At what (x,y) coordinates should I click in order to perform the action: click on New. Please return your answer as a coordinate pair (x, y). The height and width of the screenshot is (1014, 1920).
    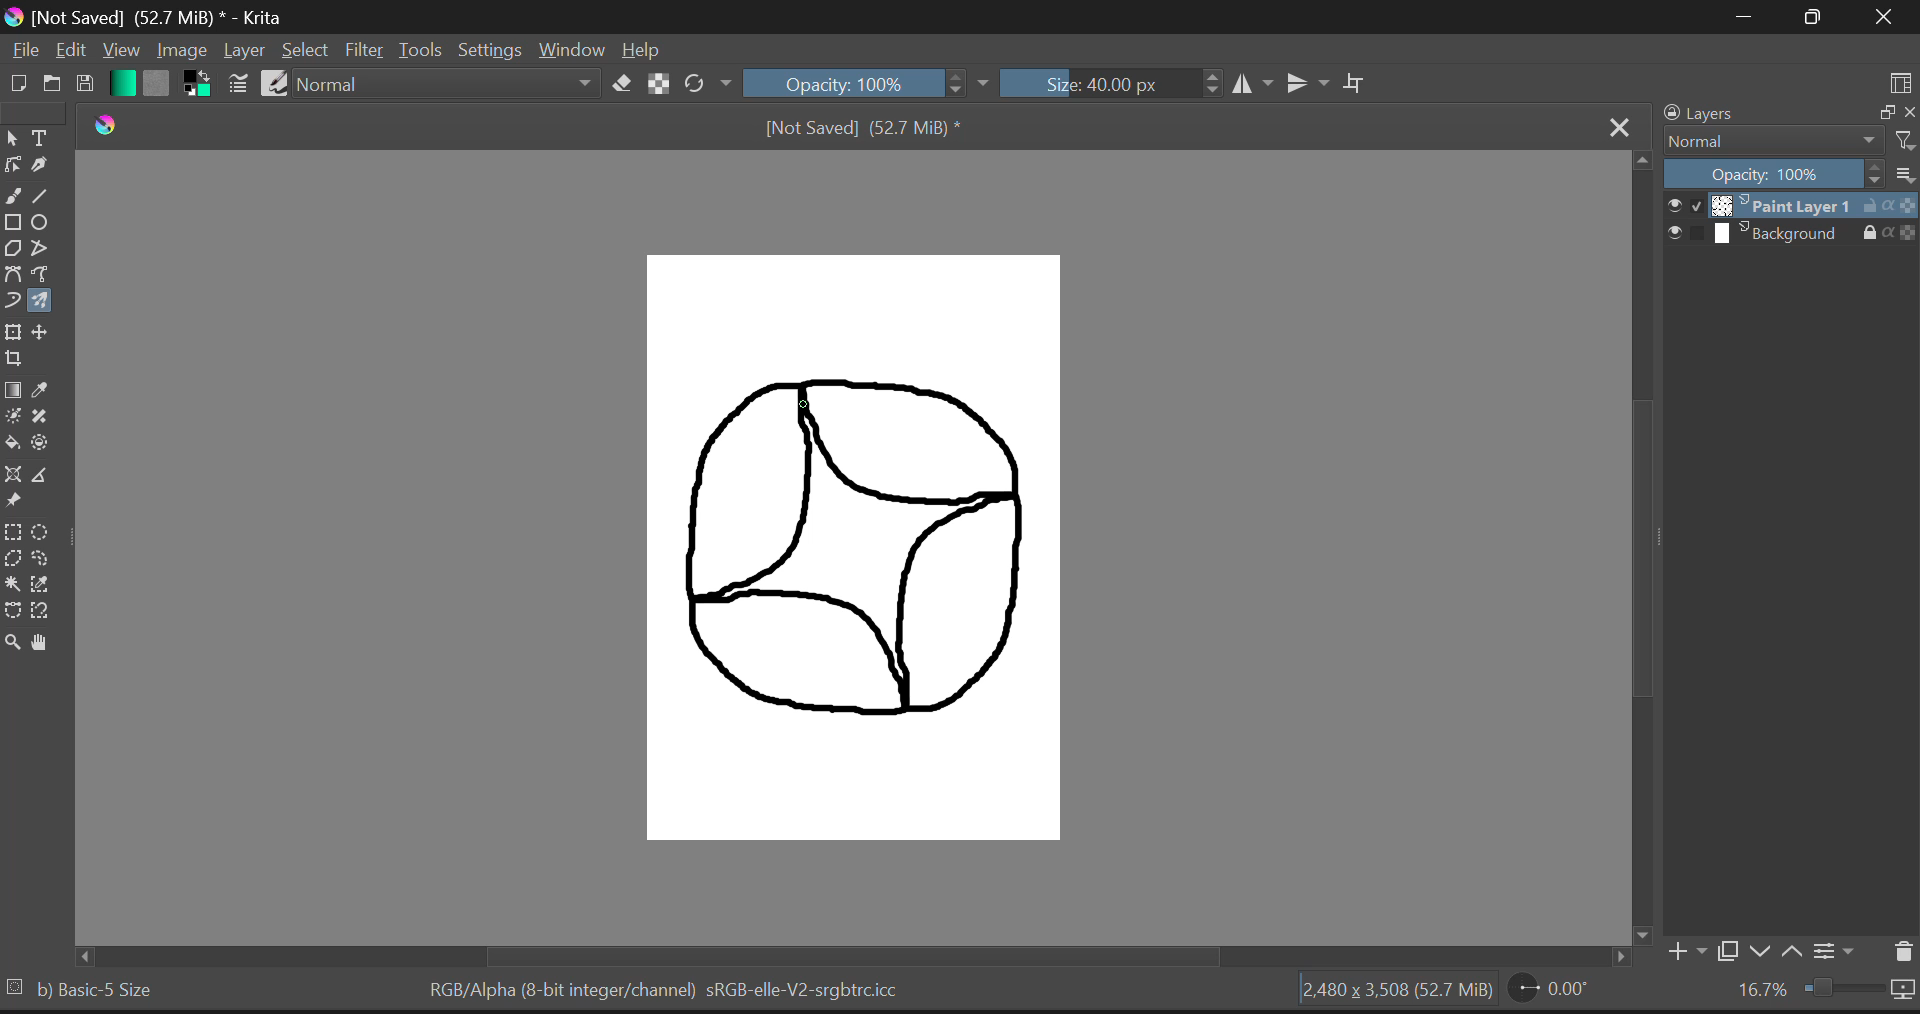
    Looking at the image, I should click on (17, 85).